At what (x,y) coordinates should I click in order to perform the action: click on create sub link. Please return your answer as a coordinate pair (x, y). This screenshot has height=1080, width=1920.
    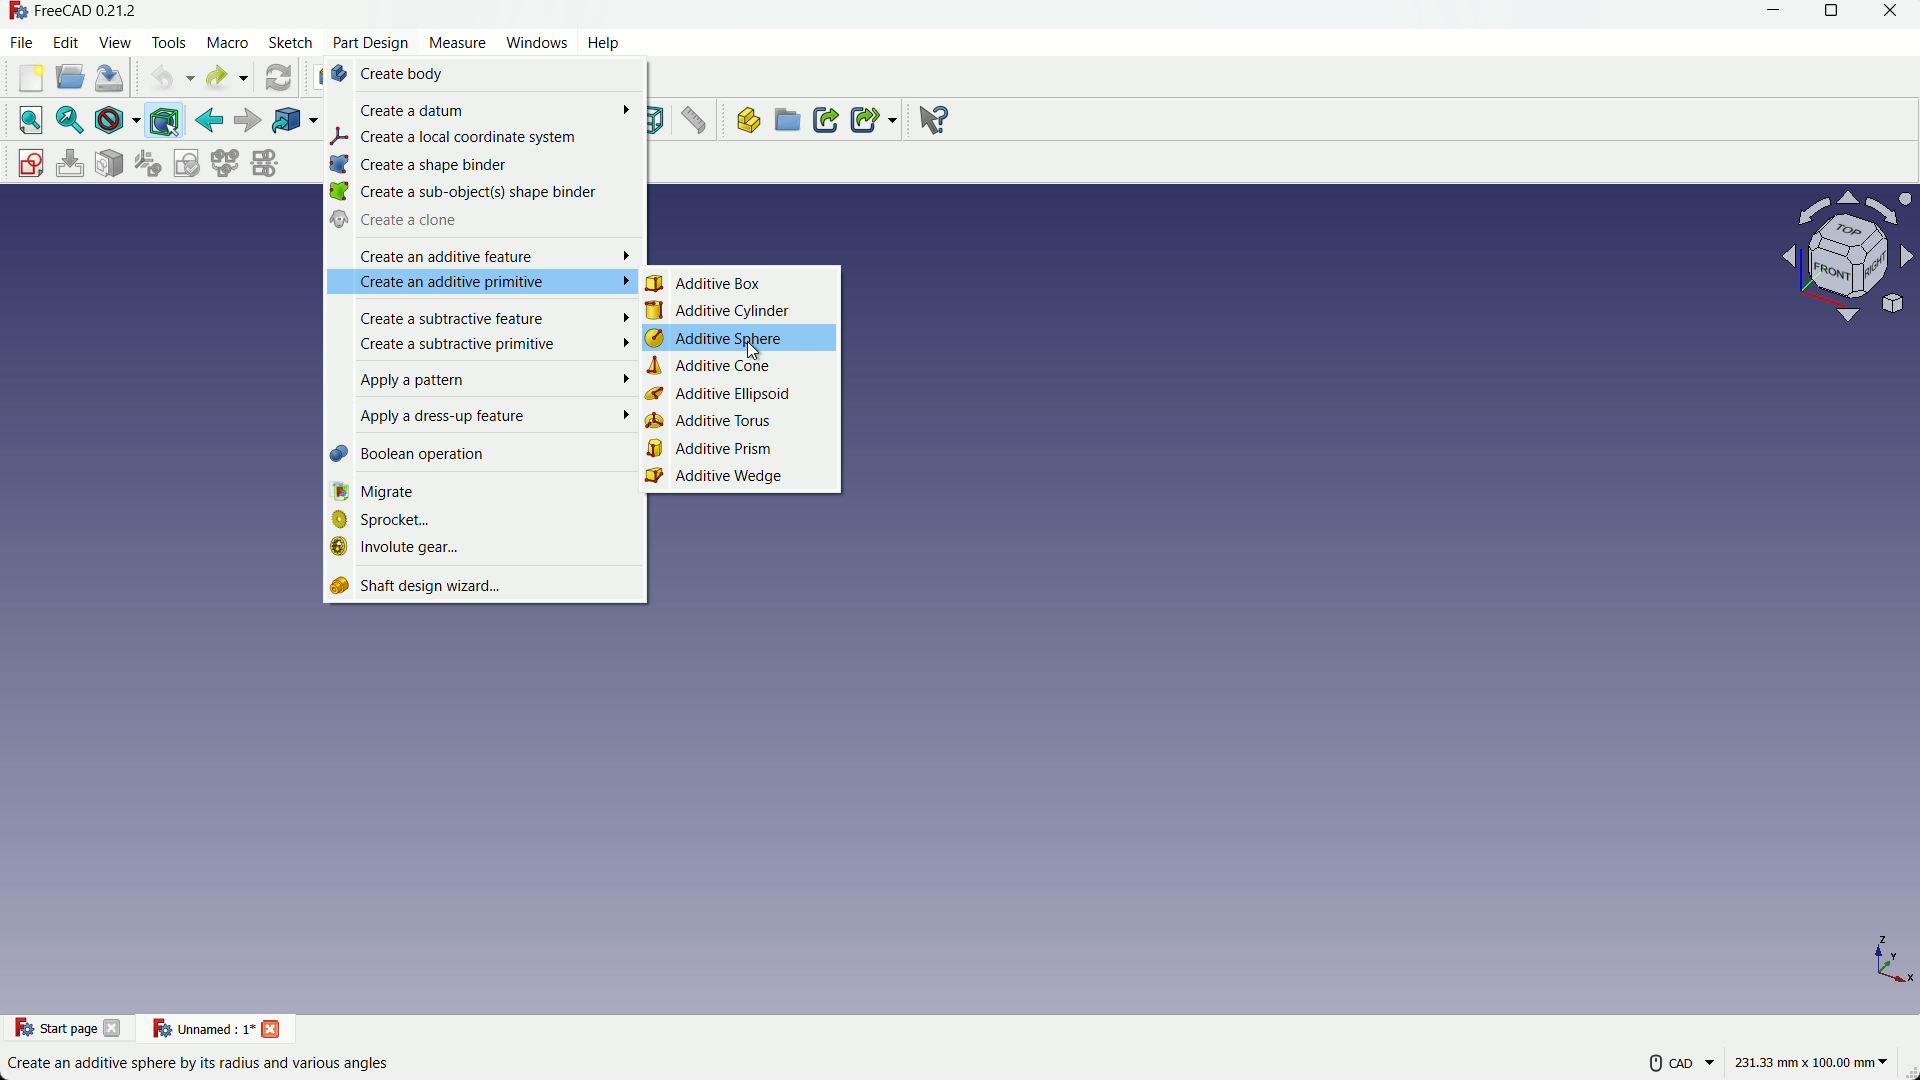
    Looking at the image, I should click on (870, 120).